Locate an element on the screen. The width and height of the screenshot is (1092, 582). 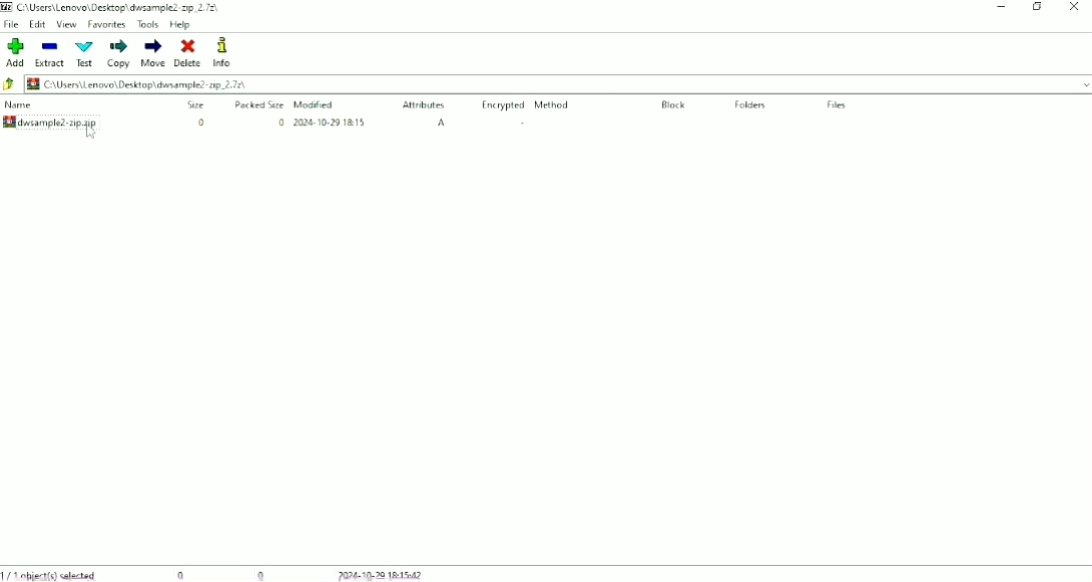
Back is located at coordinates (10, 85).